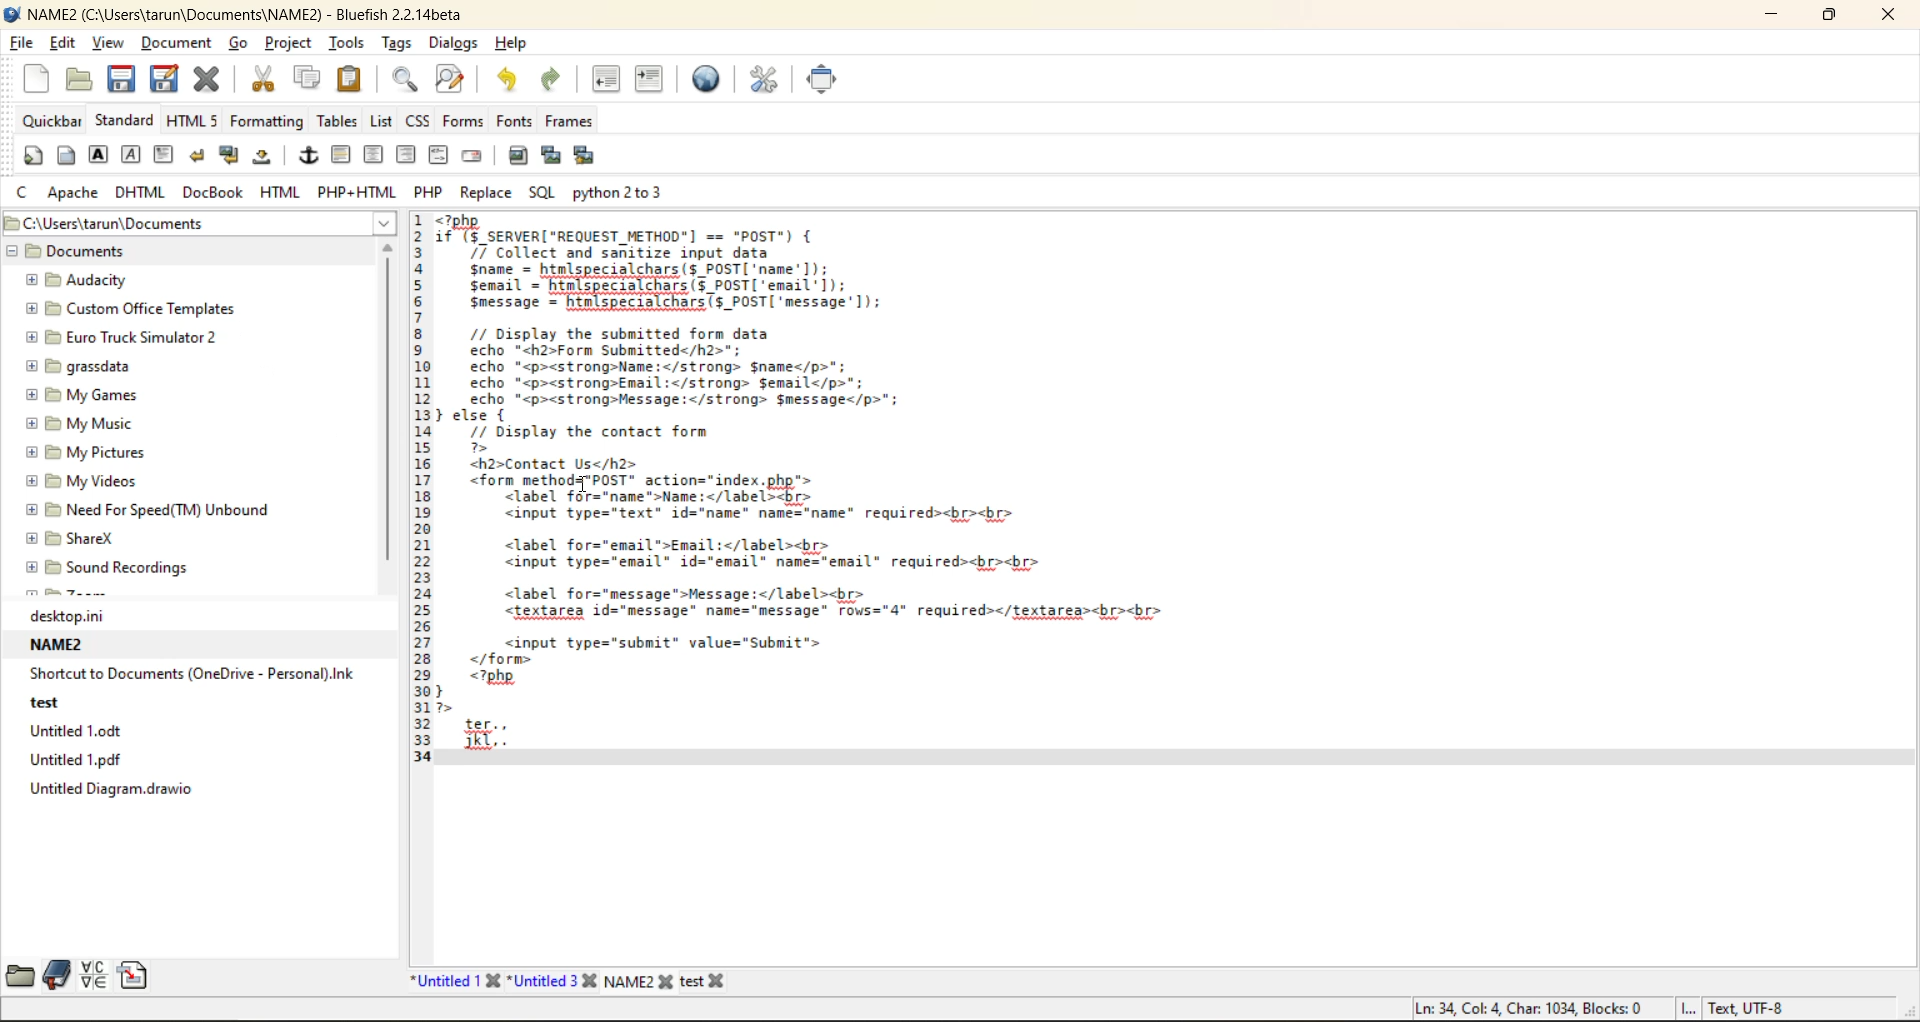  What do you see at coordinates (293, 45) in the screenshot?
I see `project` at bounding box center [293, 45].